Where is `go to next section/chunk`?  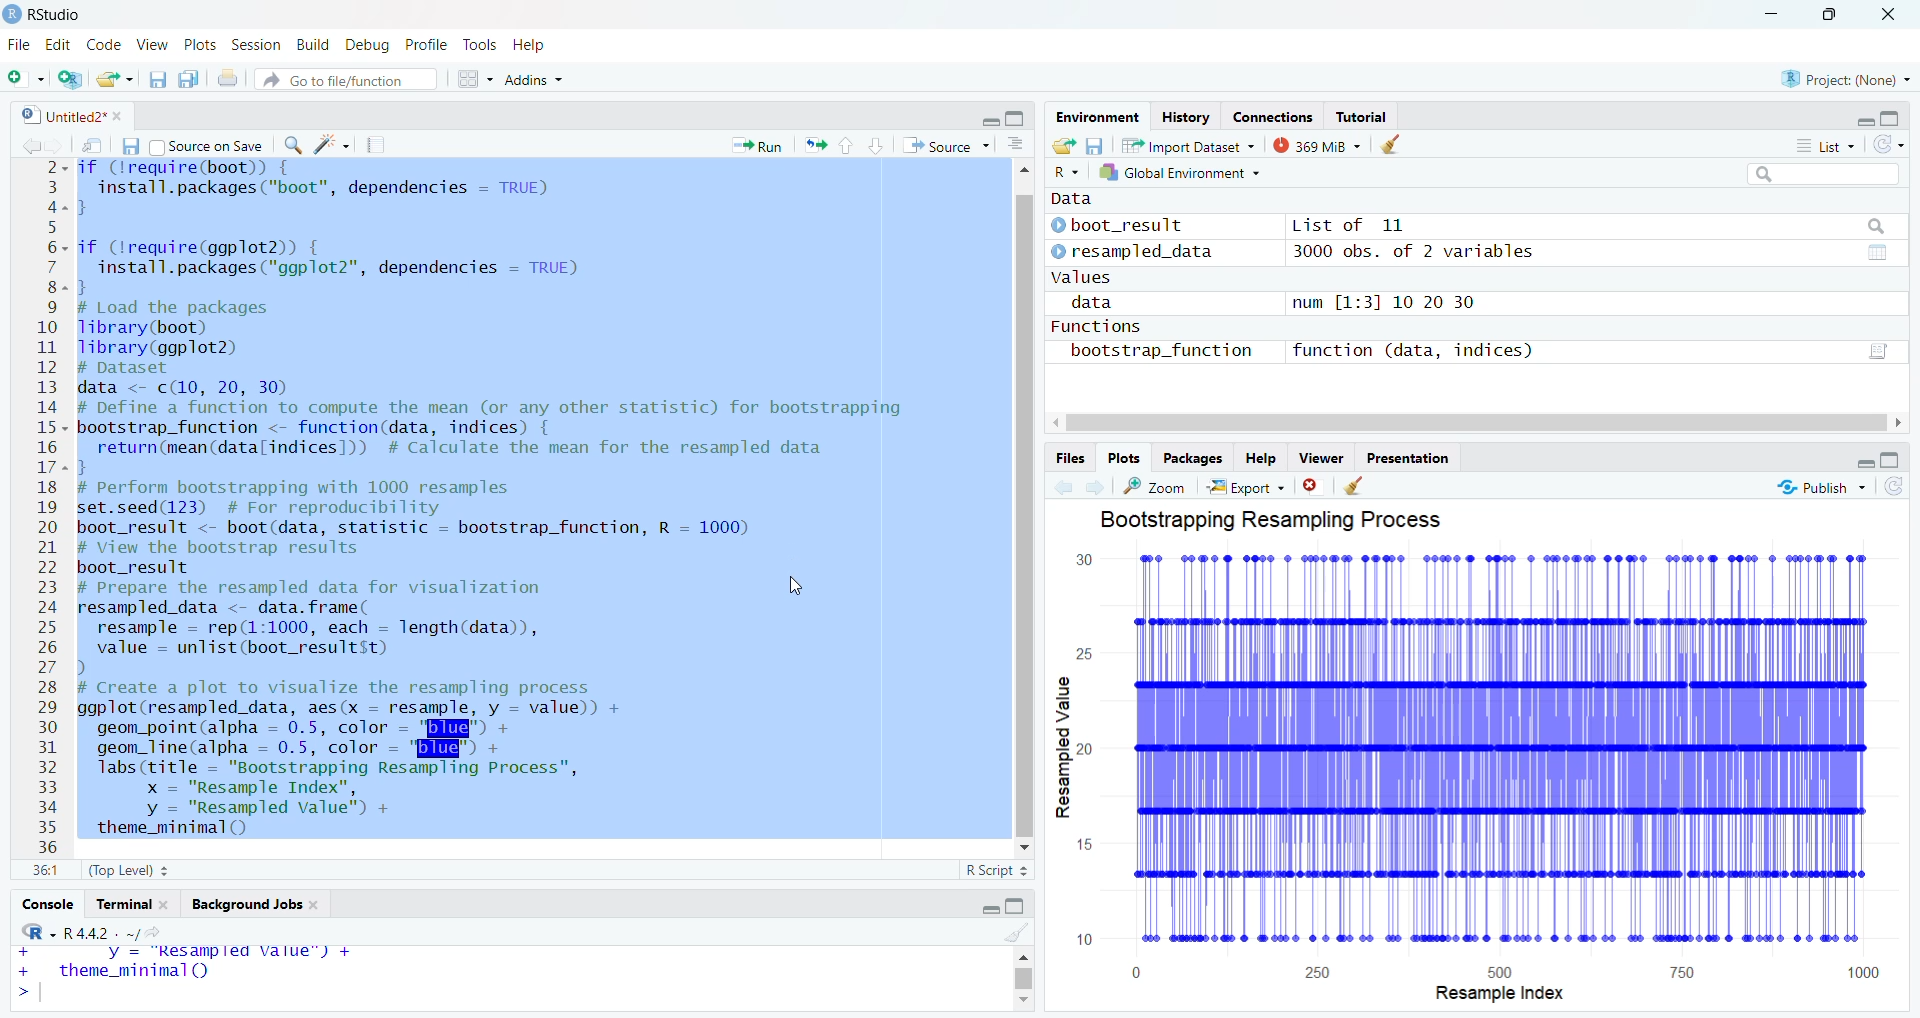 go to next section/chunk is located at coordinates (875, 145).